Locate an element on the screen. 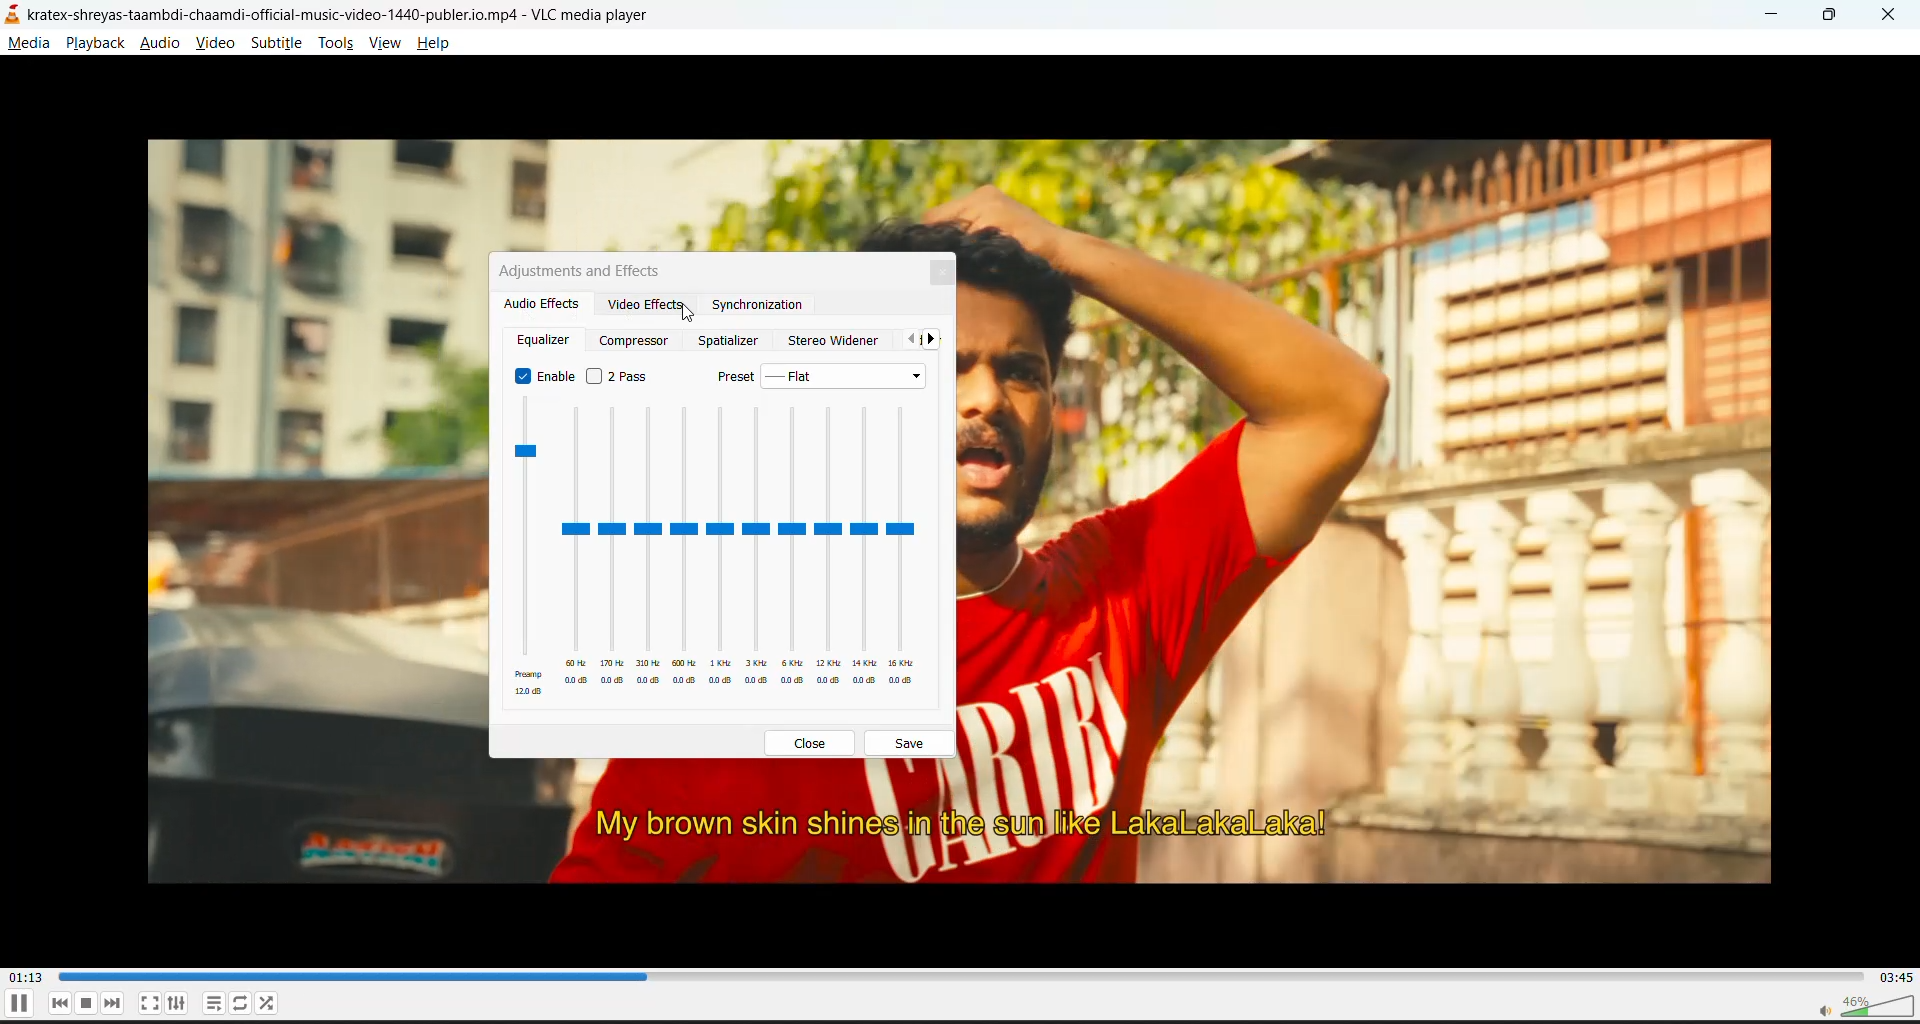  track slider is located at coordinates (955, 977).